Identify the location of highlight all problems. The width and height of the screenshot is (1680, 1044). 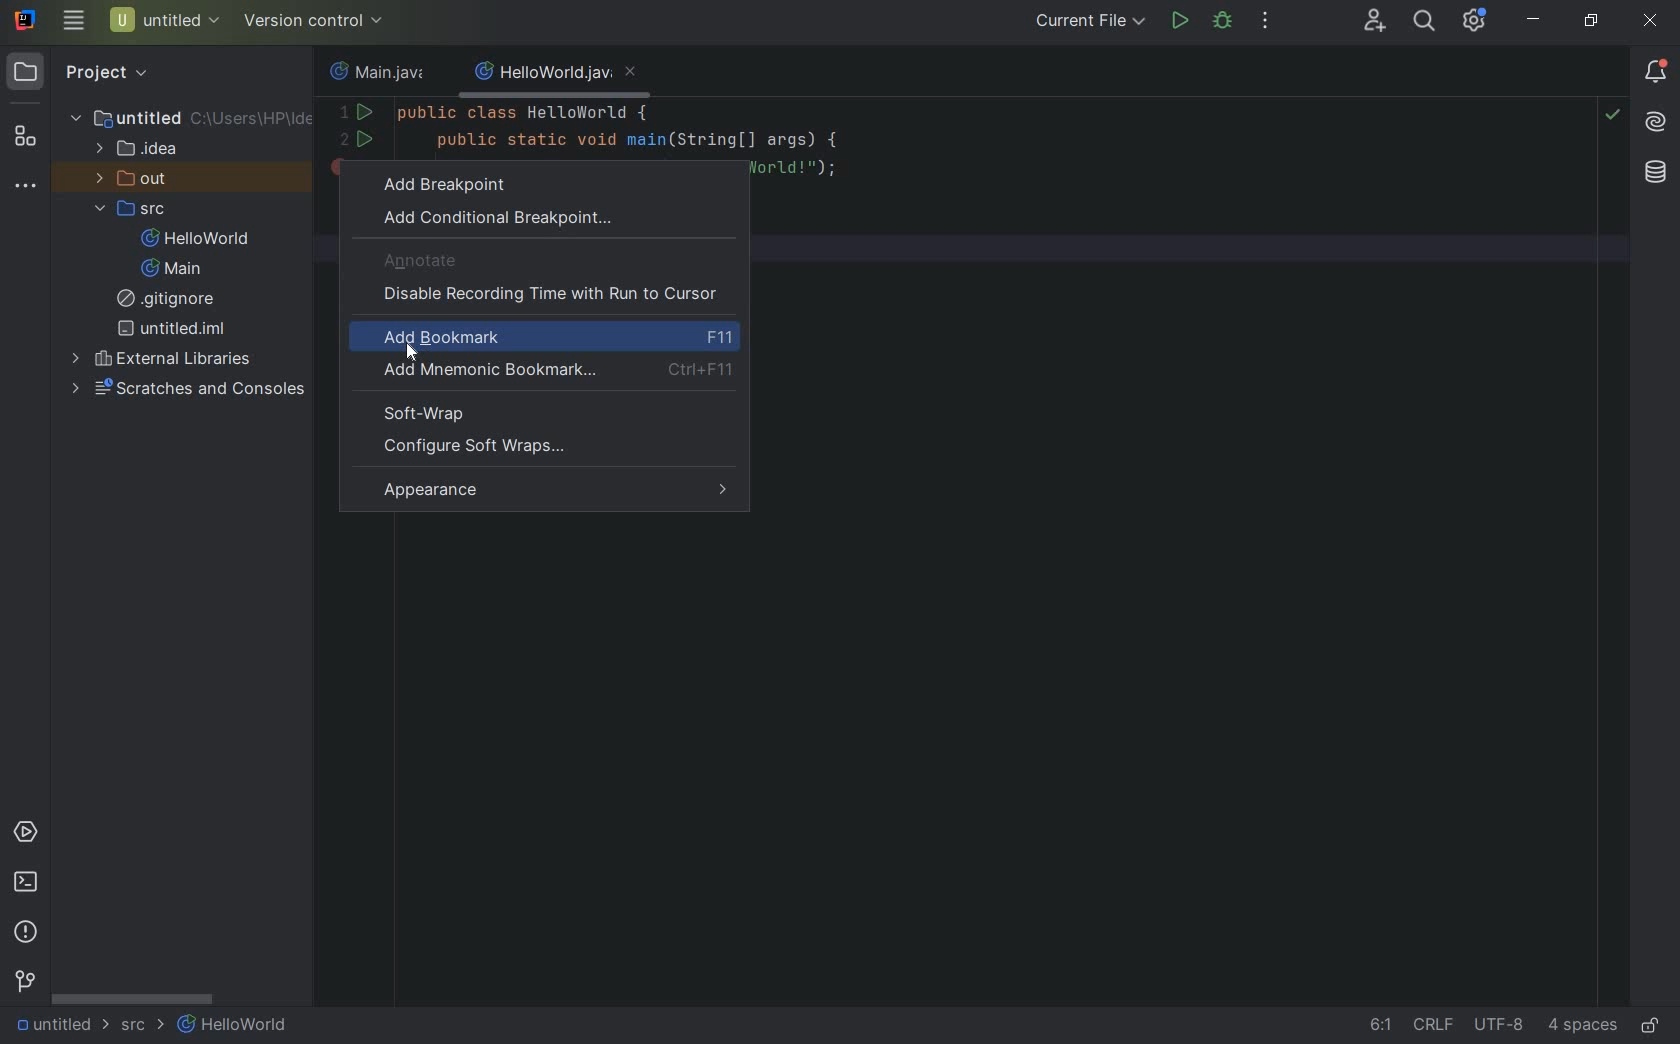
(1614, 118).